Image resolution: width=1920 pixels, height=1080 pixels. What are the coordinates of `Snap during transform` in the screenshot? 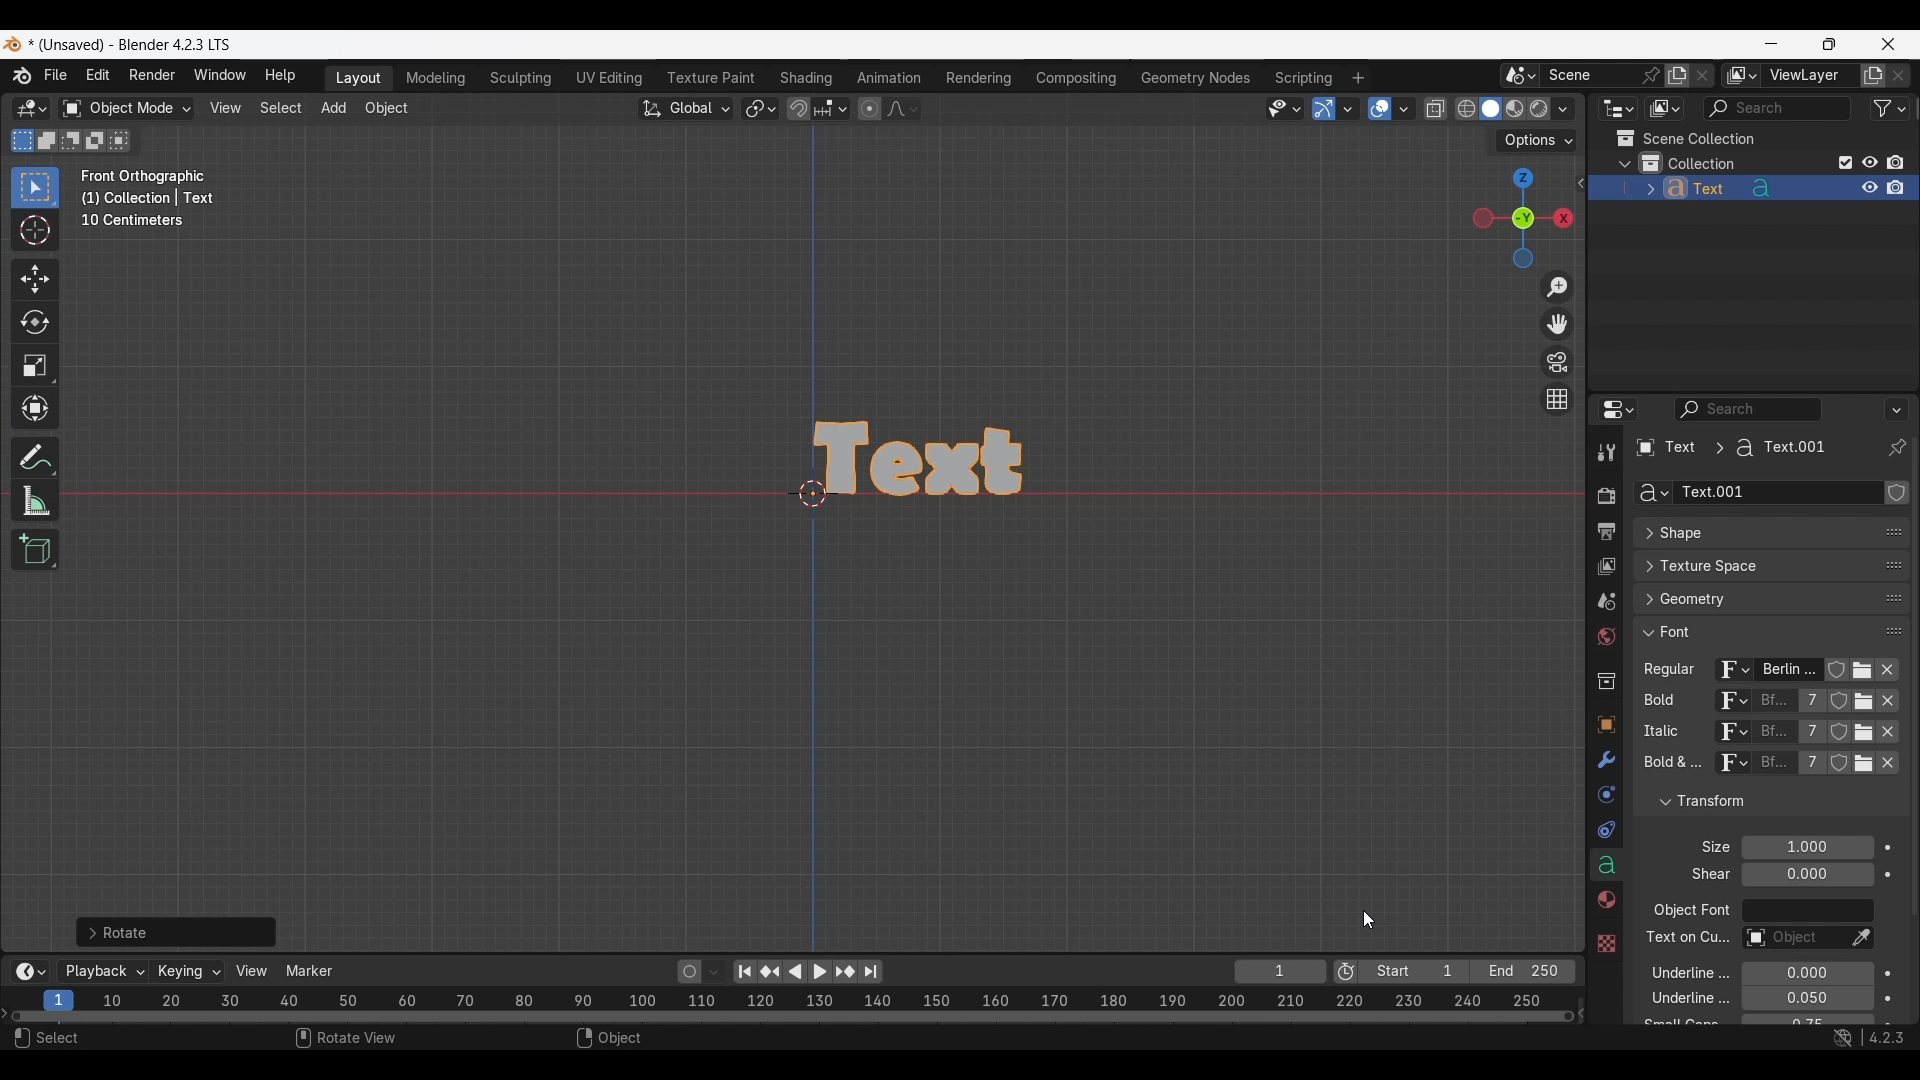 It's located at (799, 108).